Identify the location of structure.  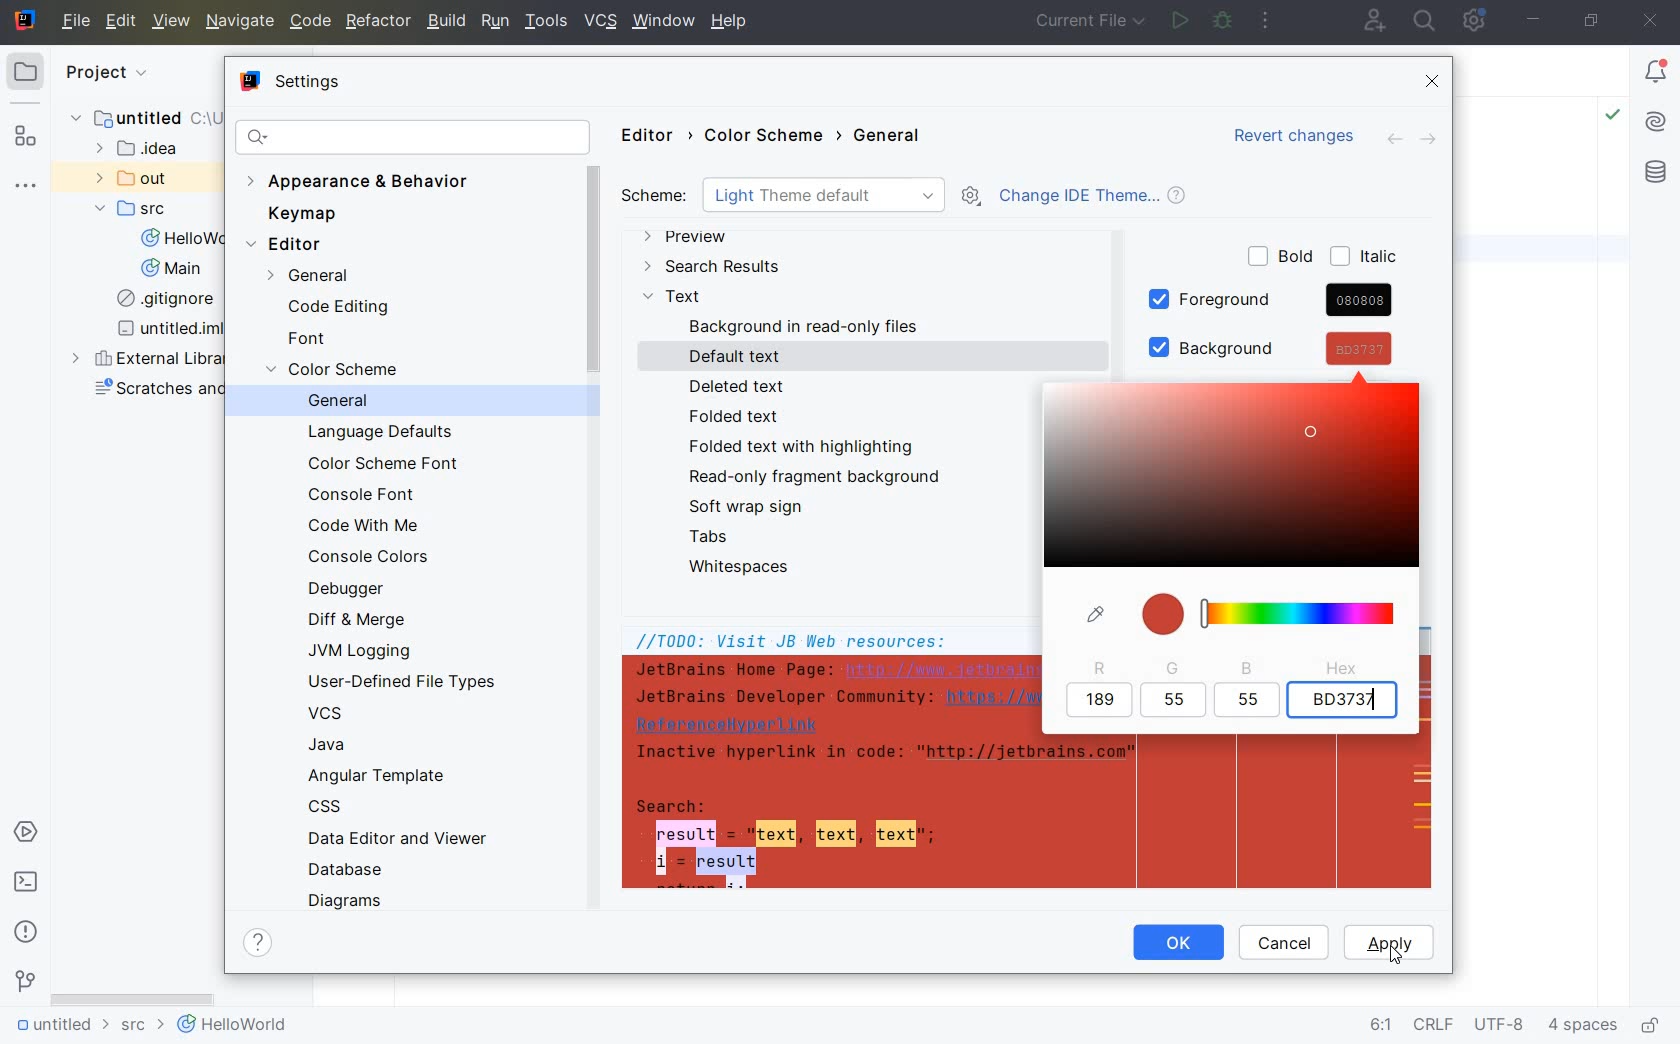
(28, 136).